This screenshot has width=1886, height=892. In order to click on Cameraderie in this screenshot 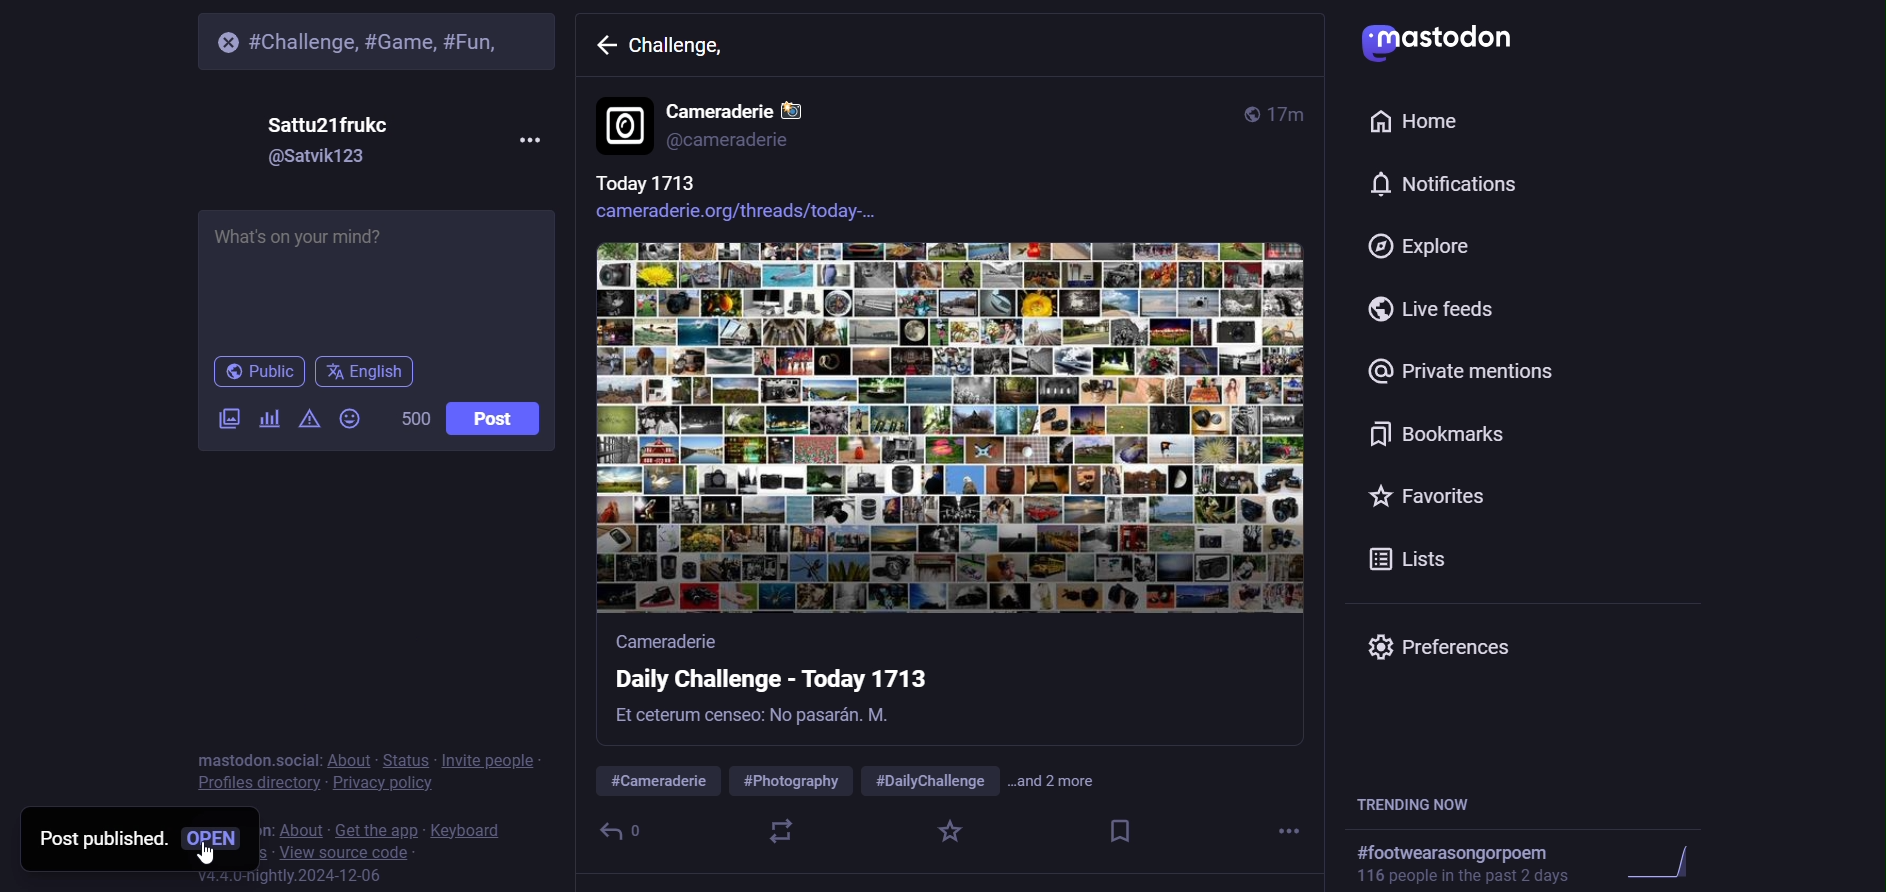, I will do `click(753, 106)`.